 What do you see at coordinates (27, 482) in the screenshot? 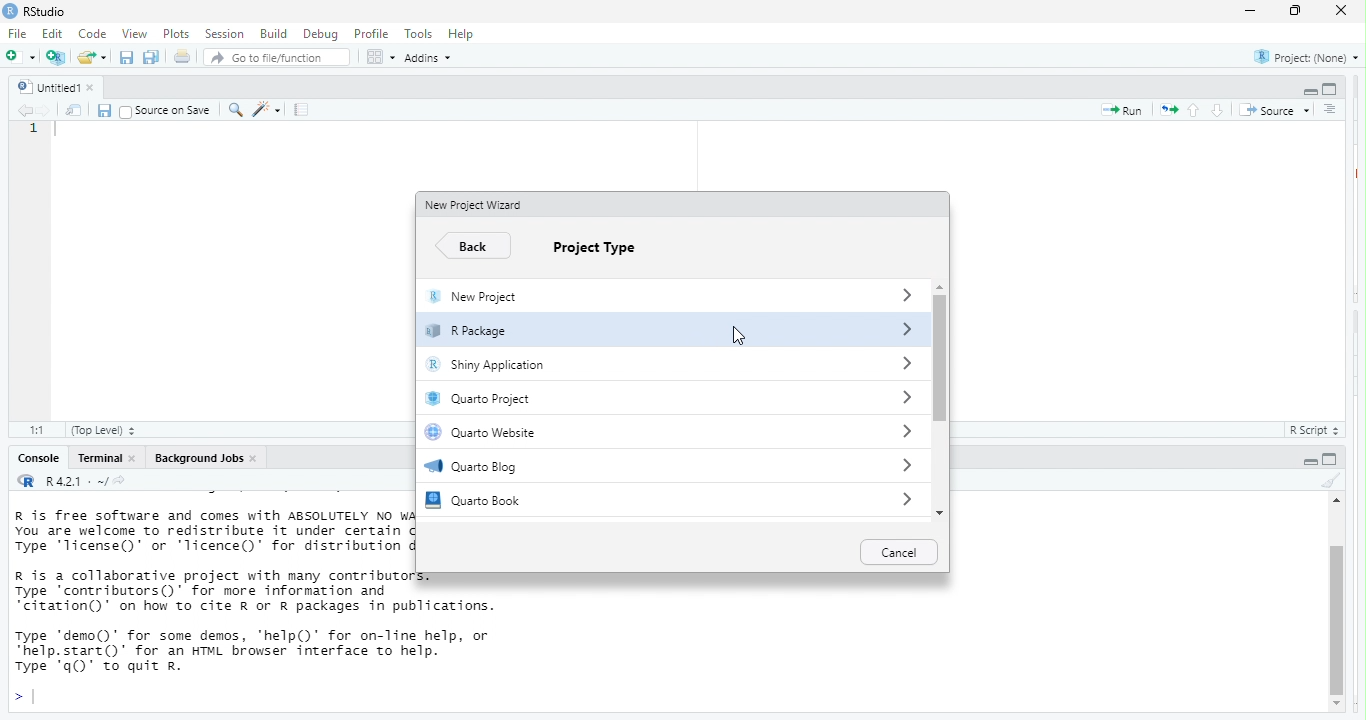
I see `r studio logo` at bounding box center [27, 482].